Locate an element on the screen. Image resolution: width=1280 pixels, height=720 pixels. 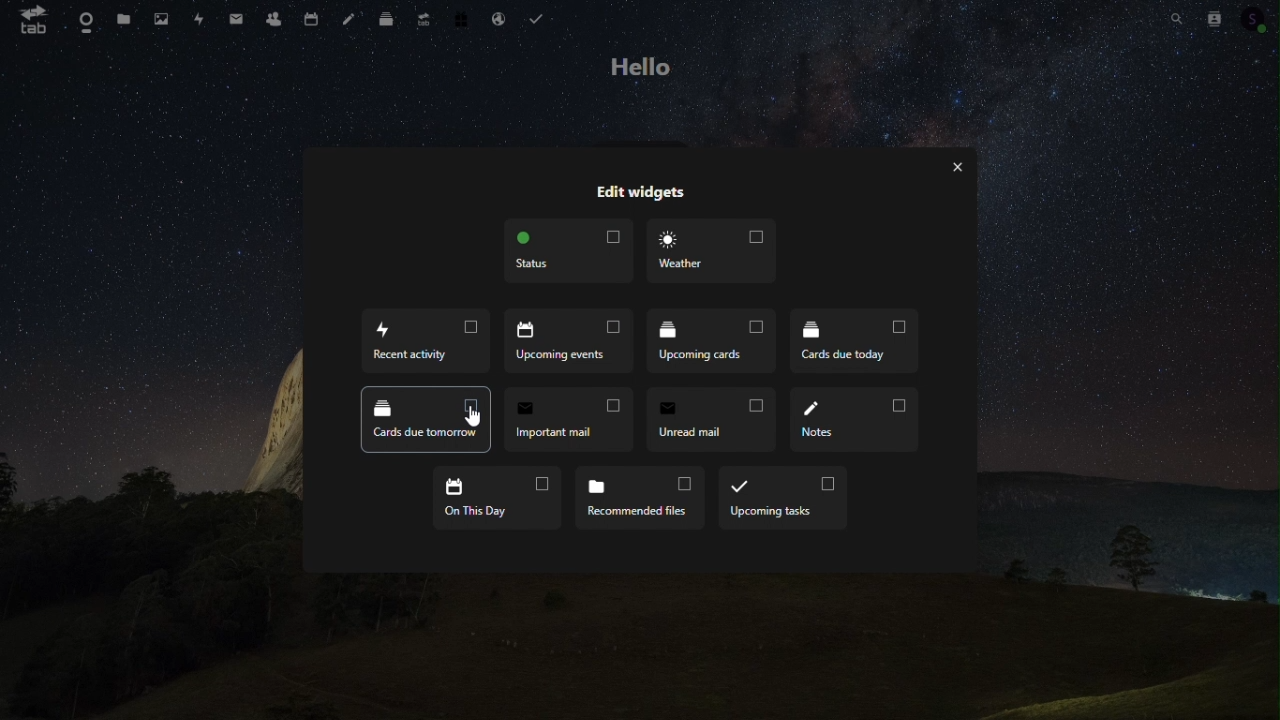
Recommended files is located at coordinates (639, 500).